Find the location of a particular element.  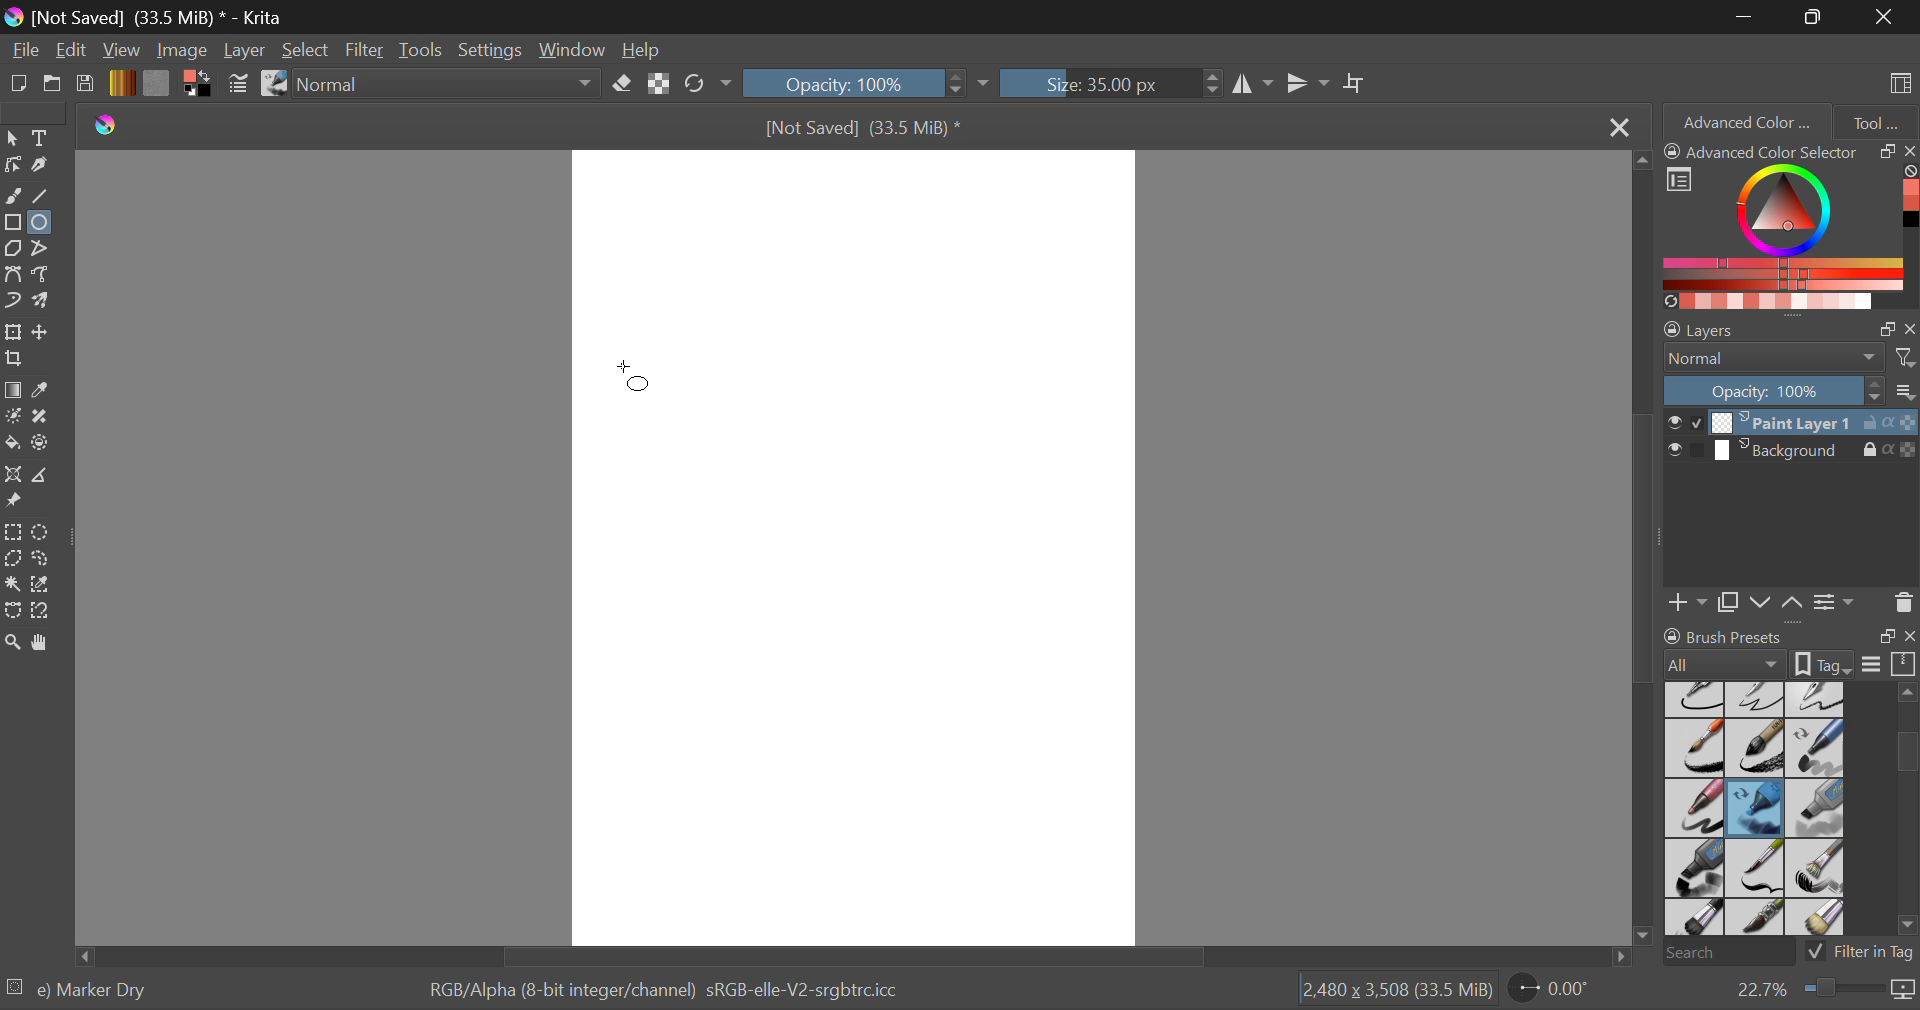

Preserve Alpha is located at coordinates (658, 84).